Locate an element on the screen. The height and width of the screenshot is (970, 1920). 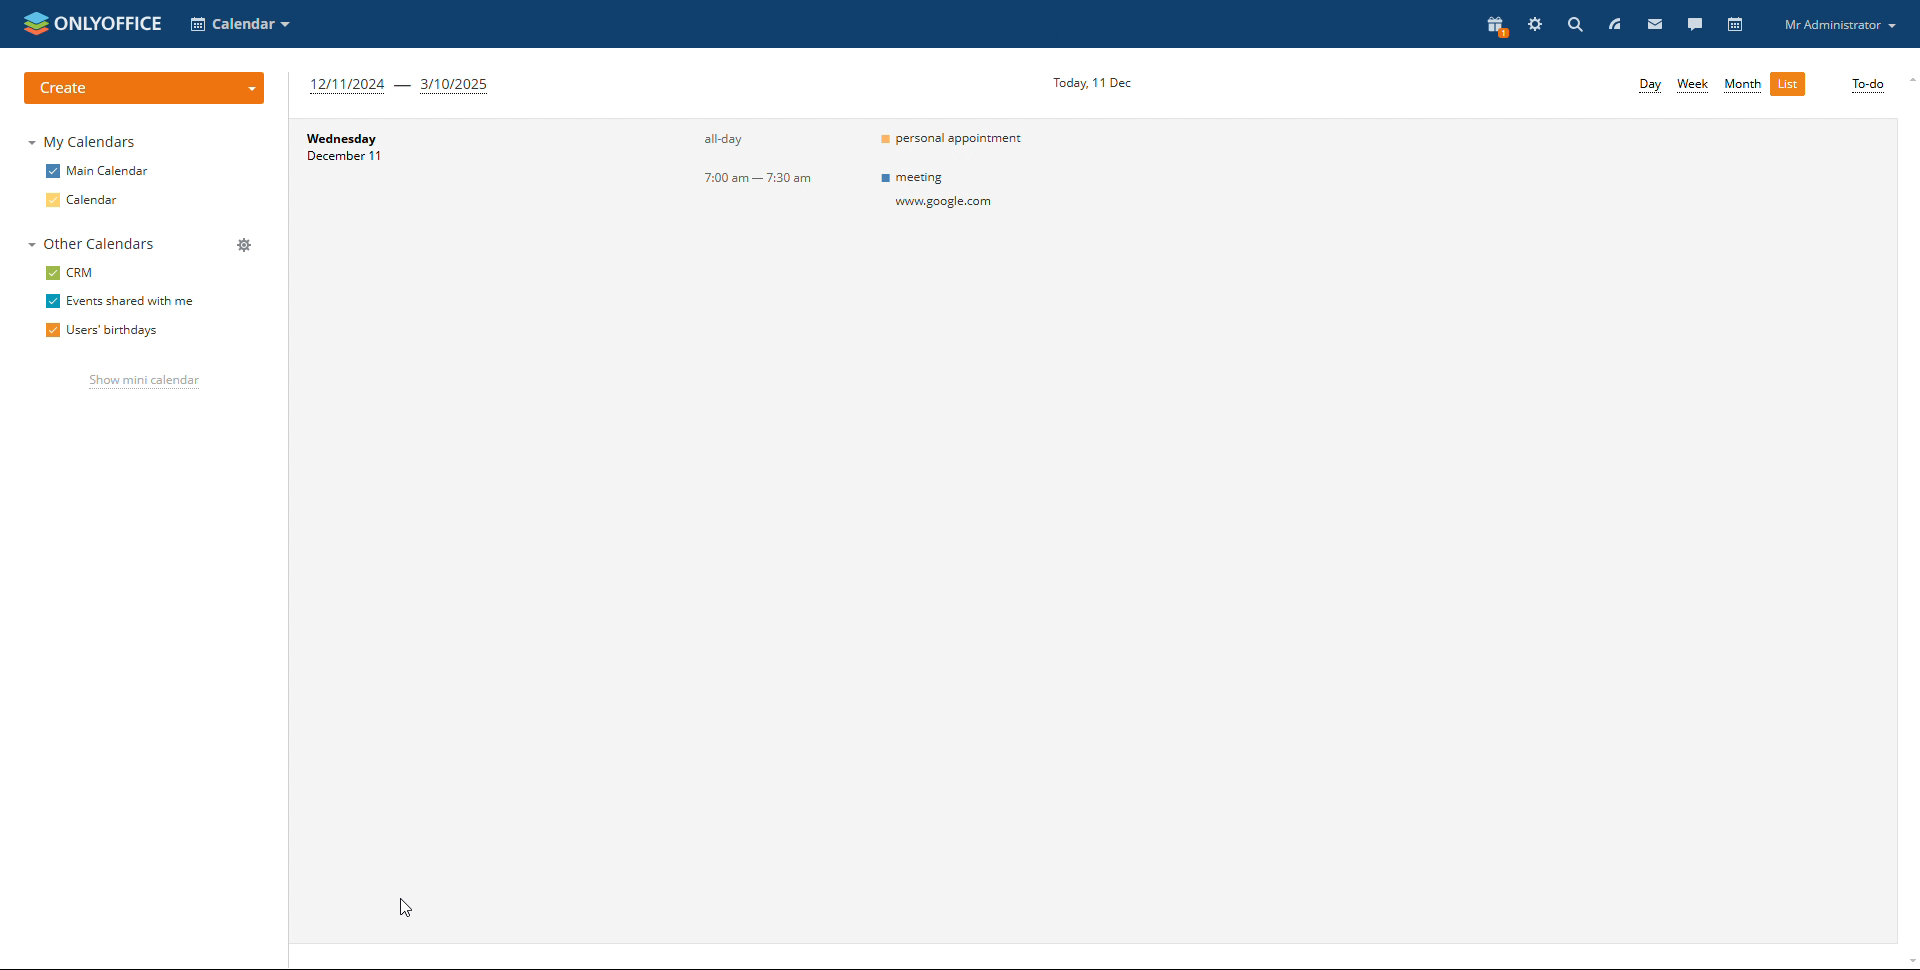
users' birthdays is located at coordinates (101, 331).